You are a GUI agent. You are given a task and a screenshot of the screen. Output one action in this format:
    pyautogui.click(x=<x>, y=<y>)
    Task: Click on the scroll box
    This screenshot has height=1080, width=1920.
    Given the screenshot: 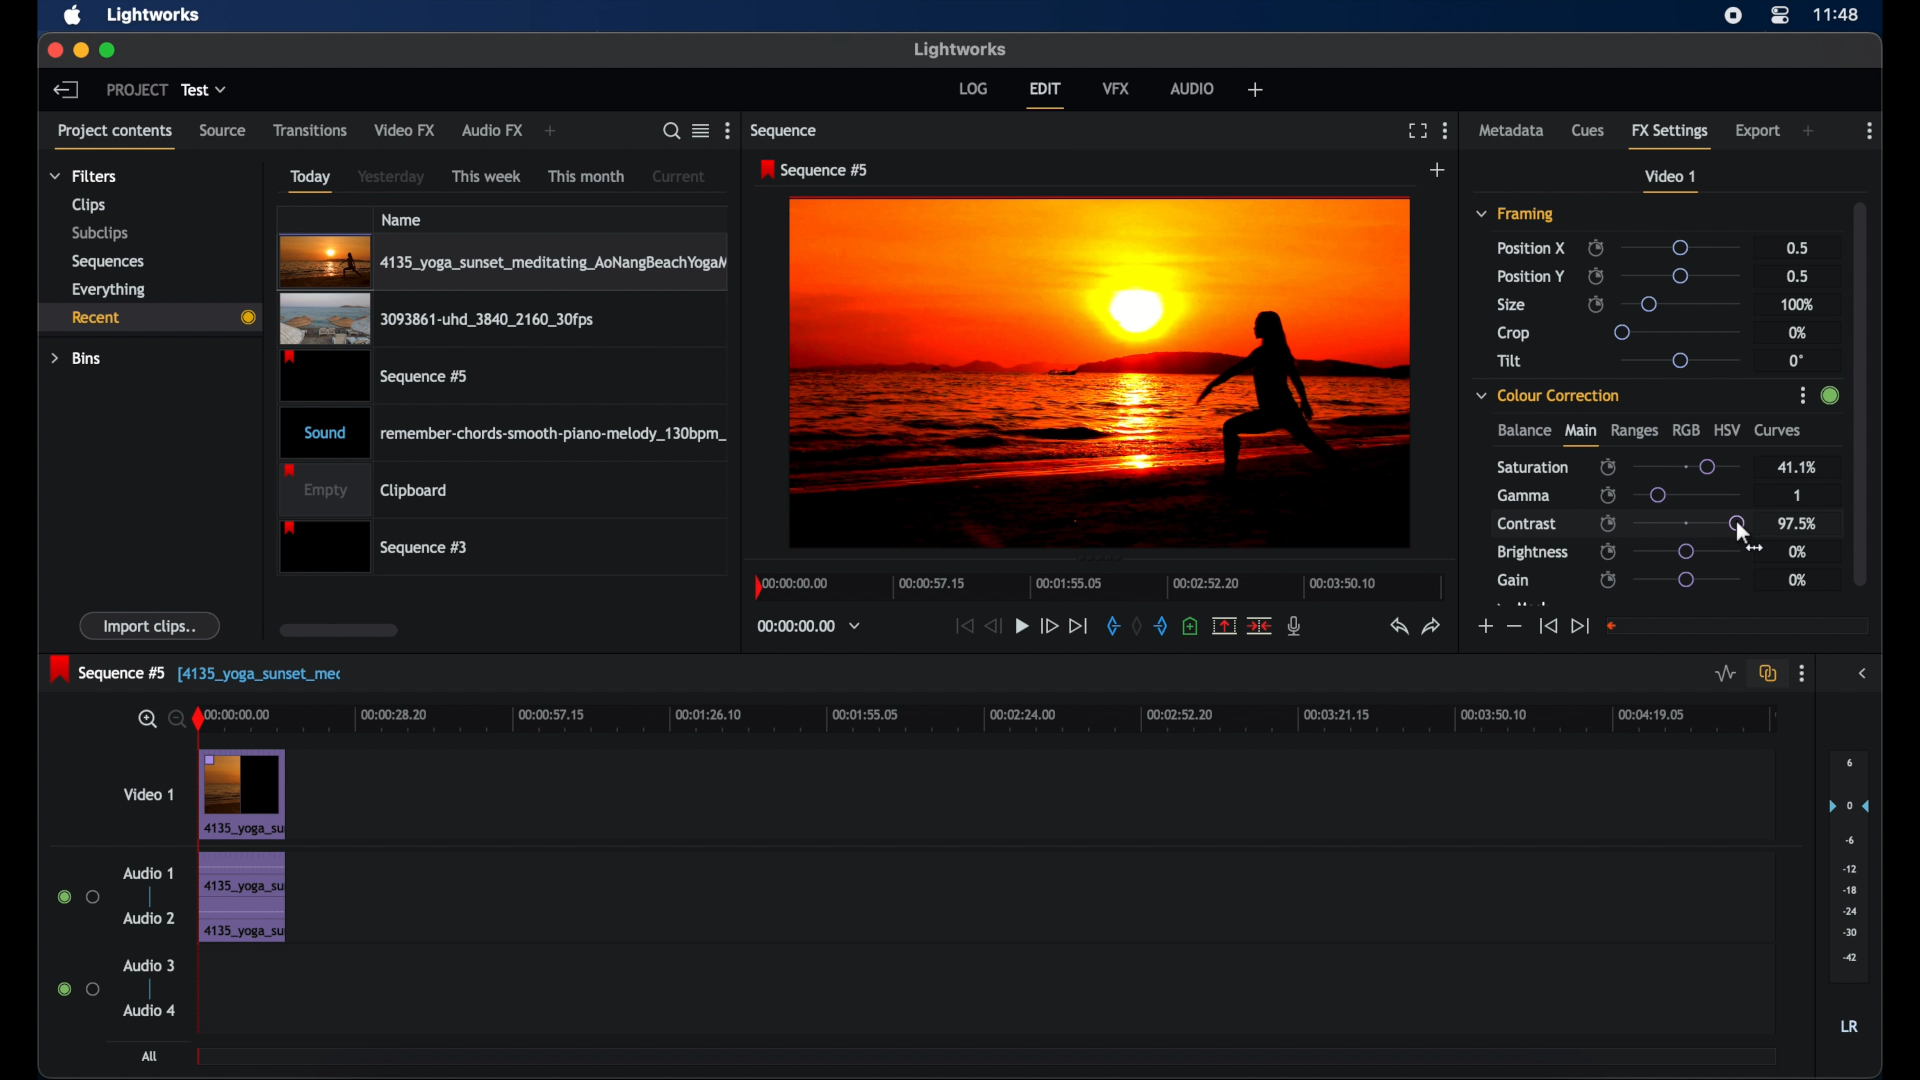 What is the action you would take?
    pyautogui.click(x=338, y=630)
    